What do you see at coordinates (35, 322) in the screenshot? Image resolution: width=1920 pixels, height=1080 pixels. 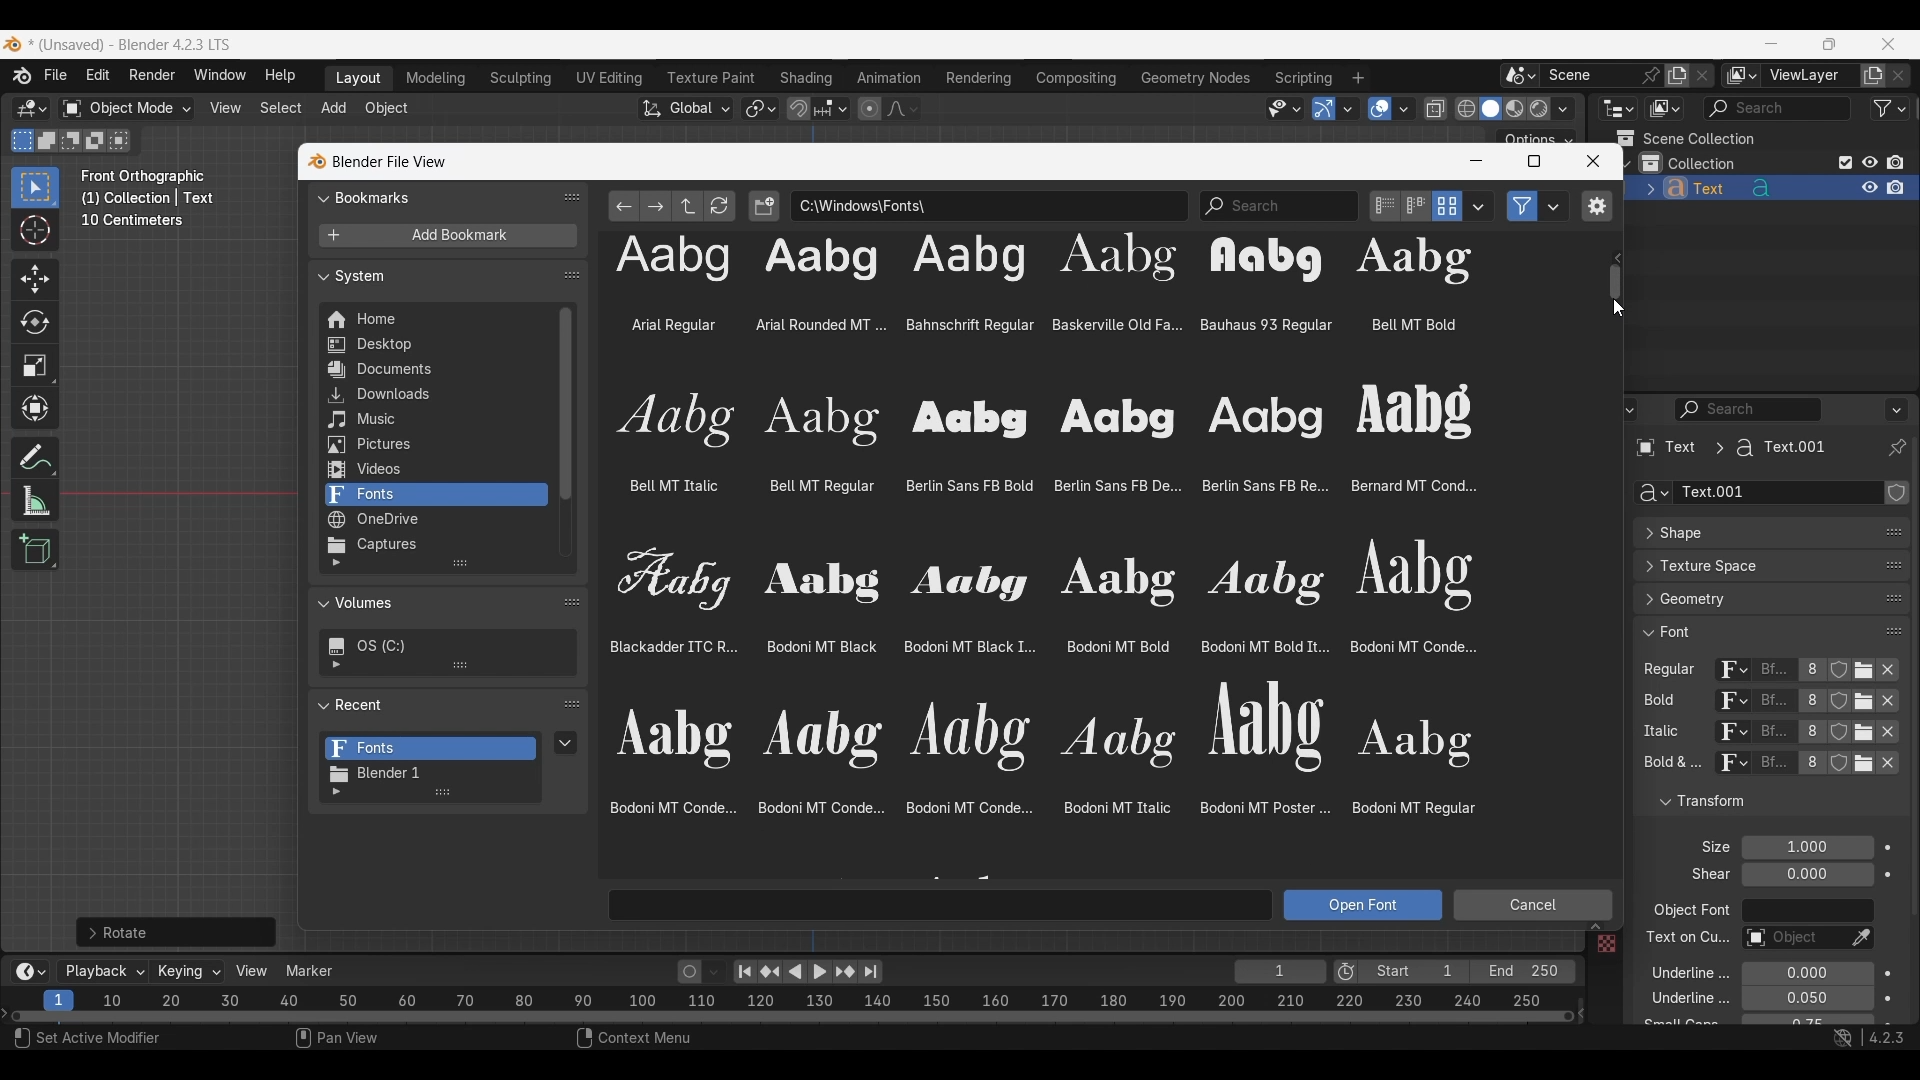 I see `Rotate` at bounding box center [35, 322].